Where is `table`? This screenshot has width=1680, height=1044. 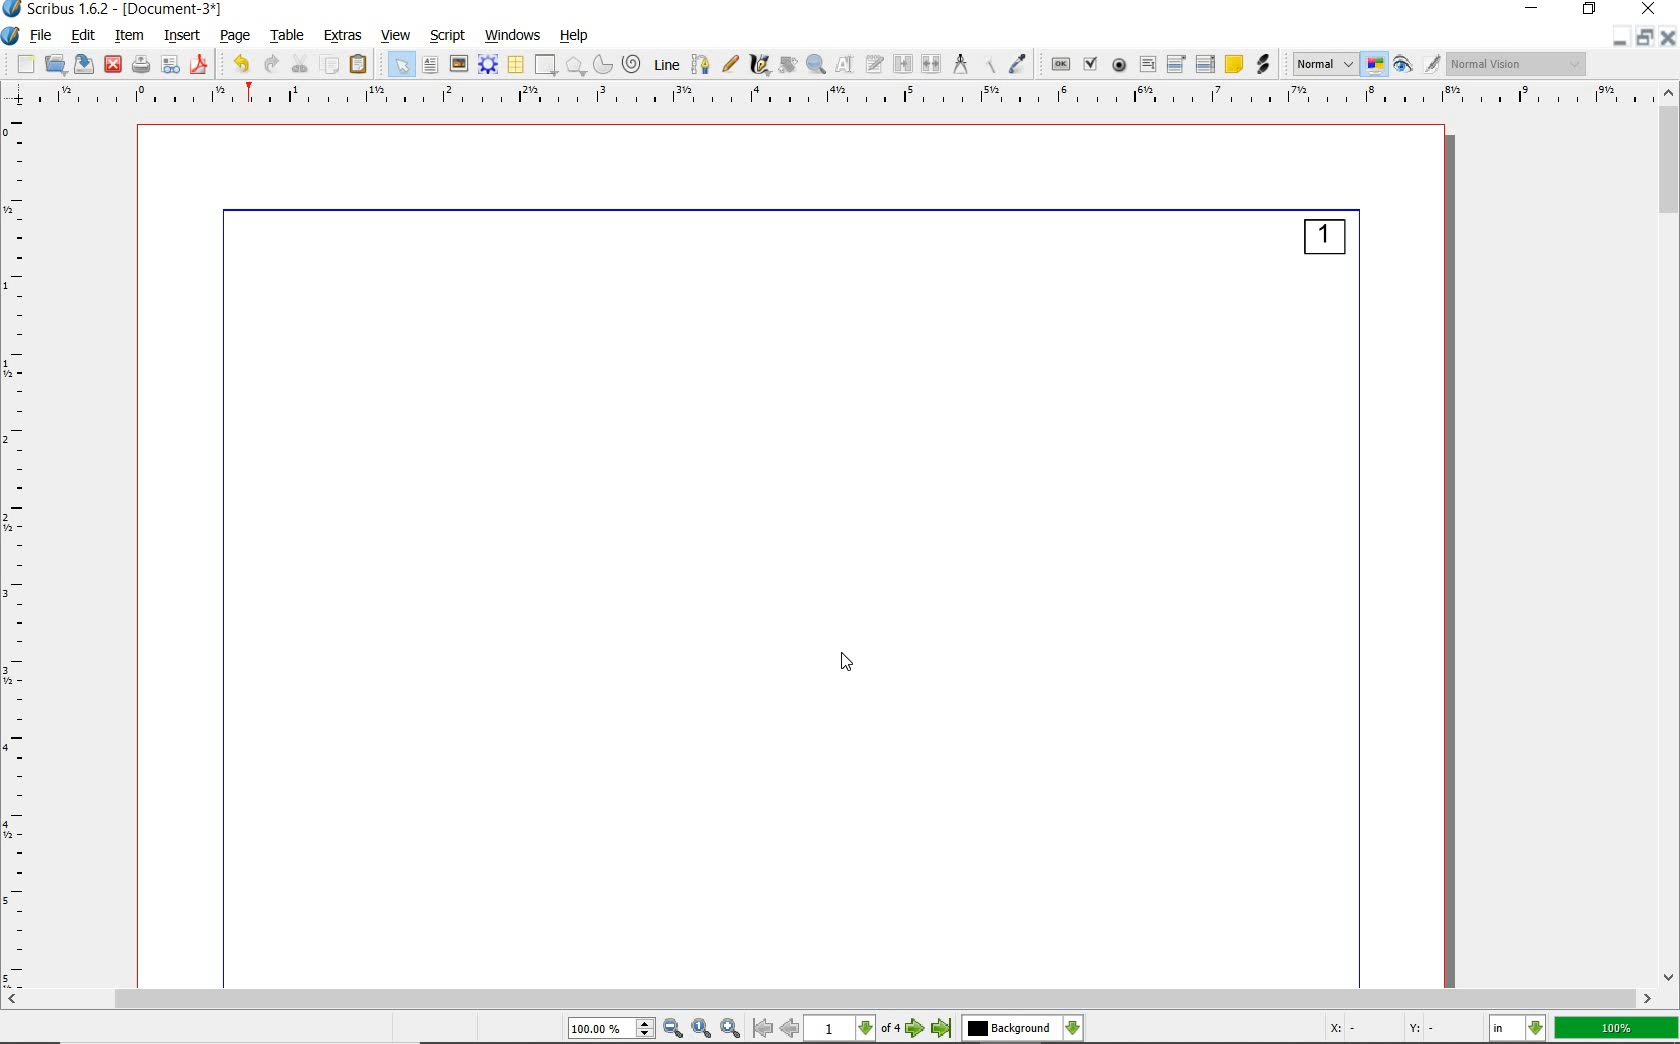
table is located at coordinates (515, 64).